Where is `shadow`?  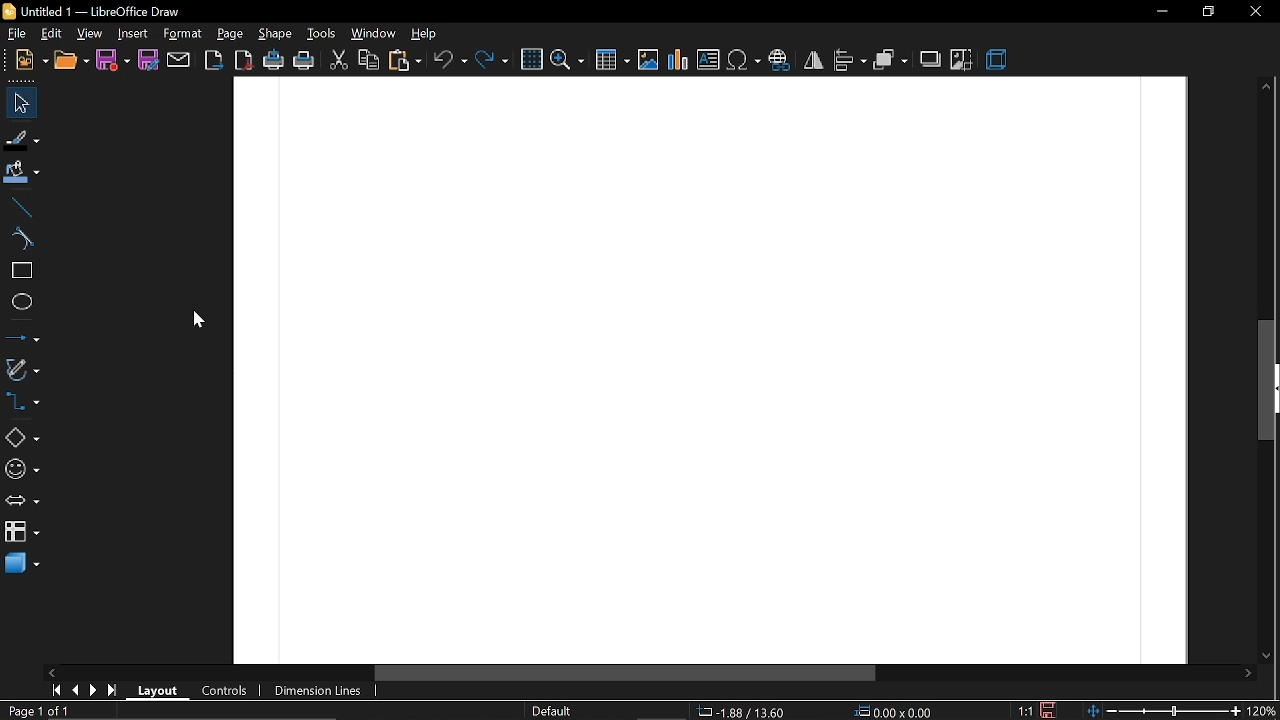 shadow is located at coordinates (930, 60).